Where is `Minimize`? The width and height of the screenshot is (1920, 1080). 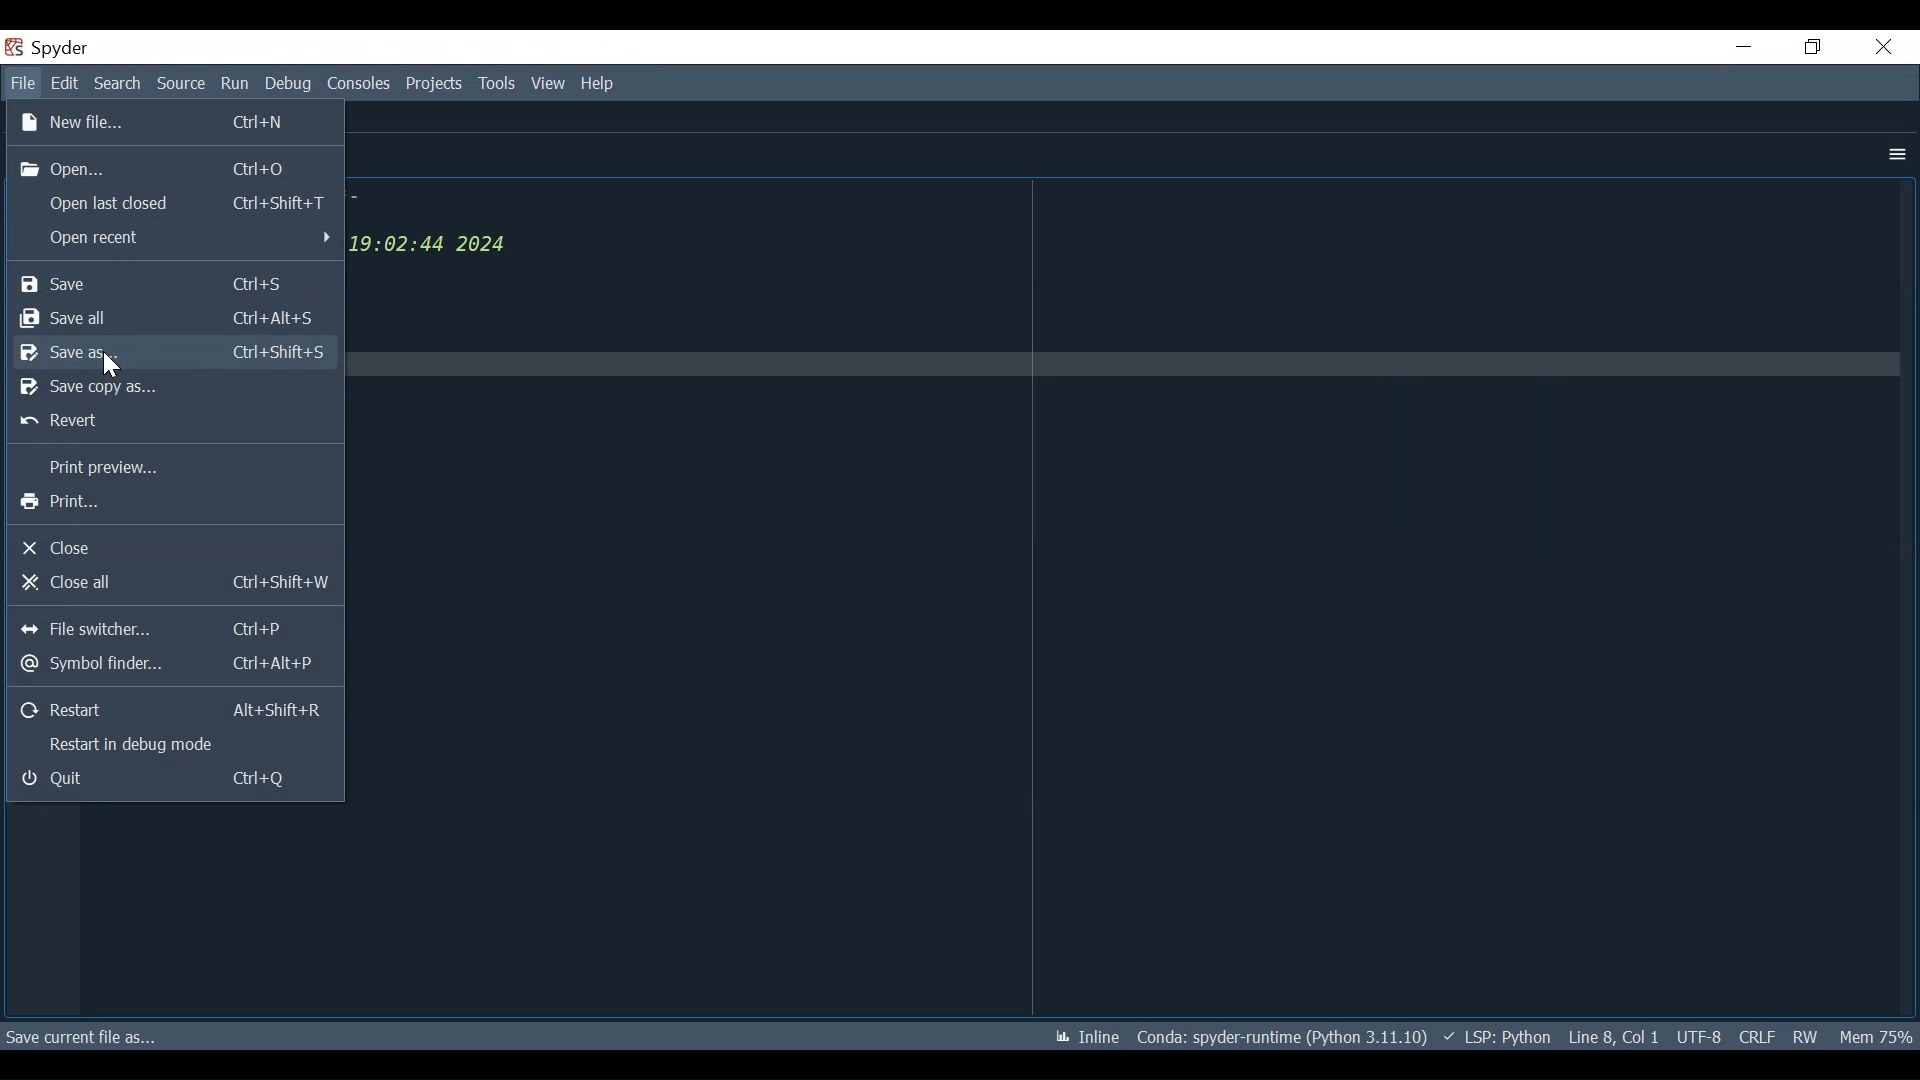 Minimize is located at coordinates (1742, 46).